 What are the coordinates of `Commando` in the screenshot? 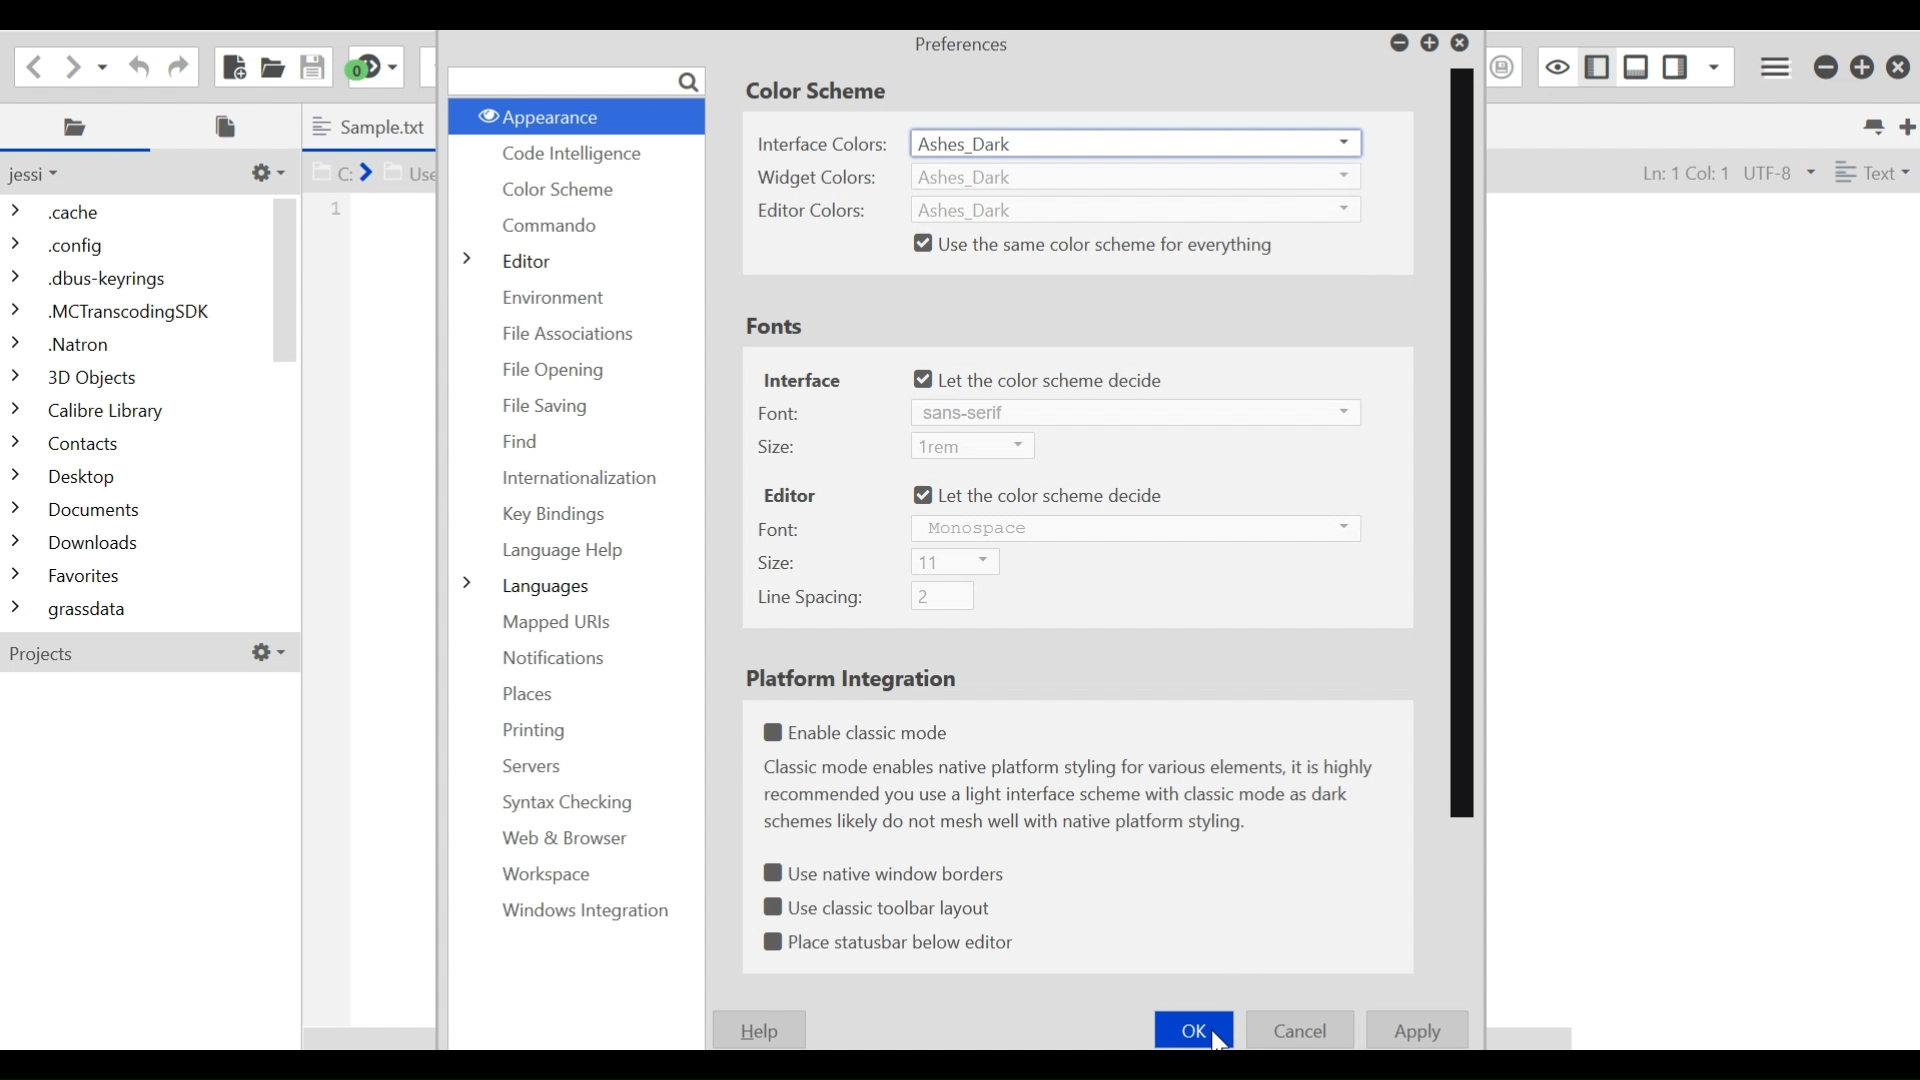 It's located at (555, 226).